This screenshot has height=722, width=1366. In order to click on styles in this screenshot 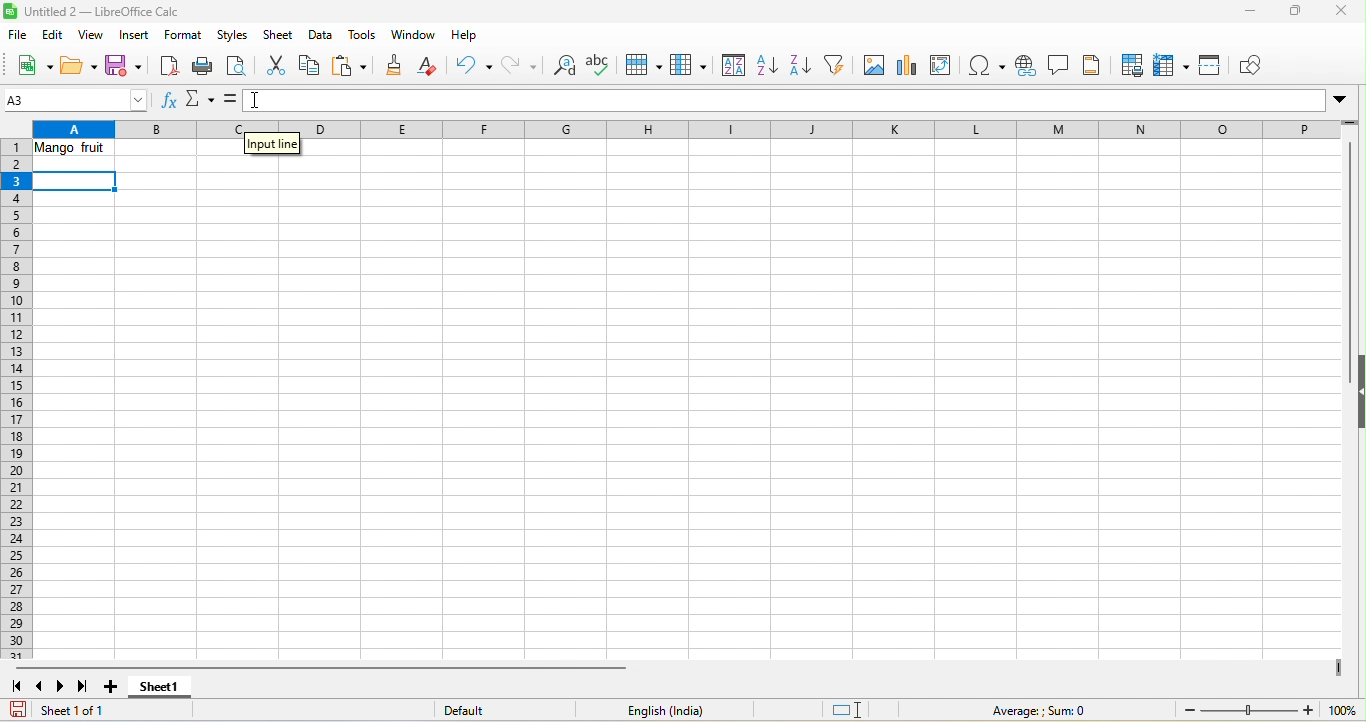, I will do `click(234, 36)`.